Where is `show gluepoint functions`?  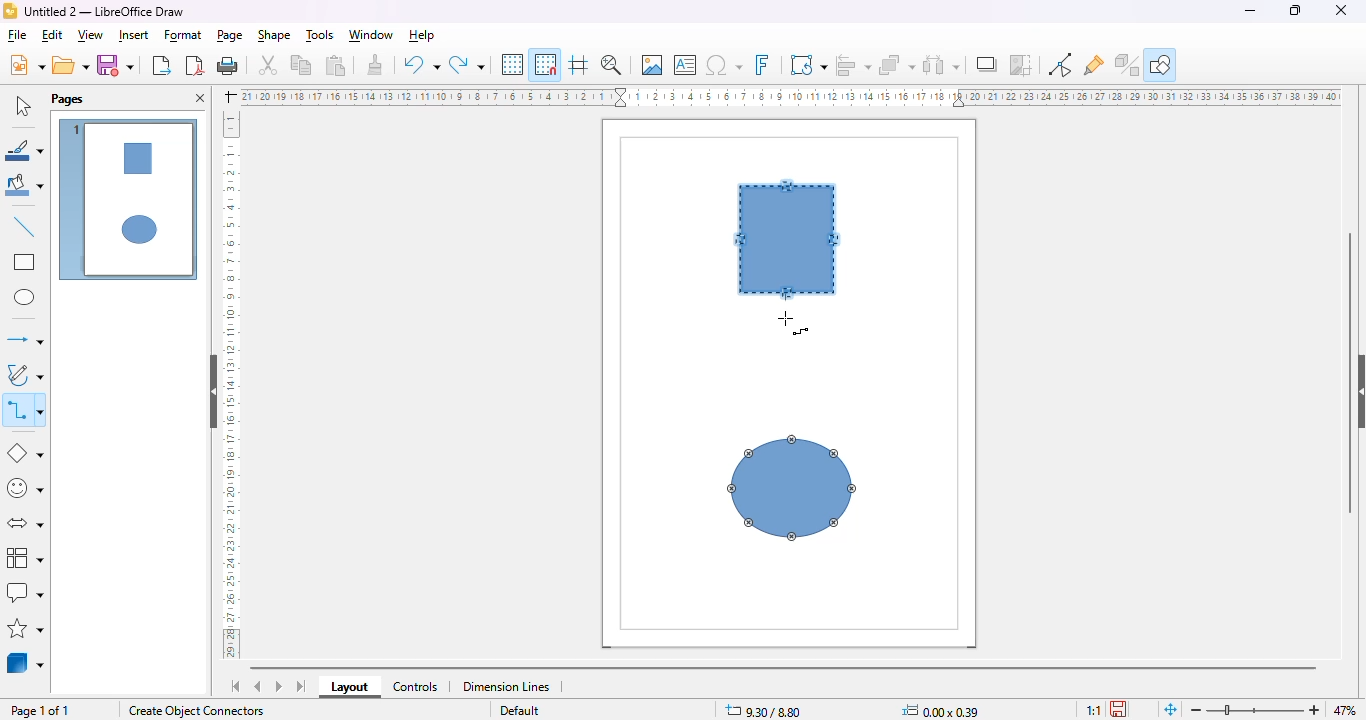
show gluepoint functions is located at coordinates (1059, 65).